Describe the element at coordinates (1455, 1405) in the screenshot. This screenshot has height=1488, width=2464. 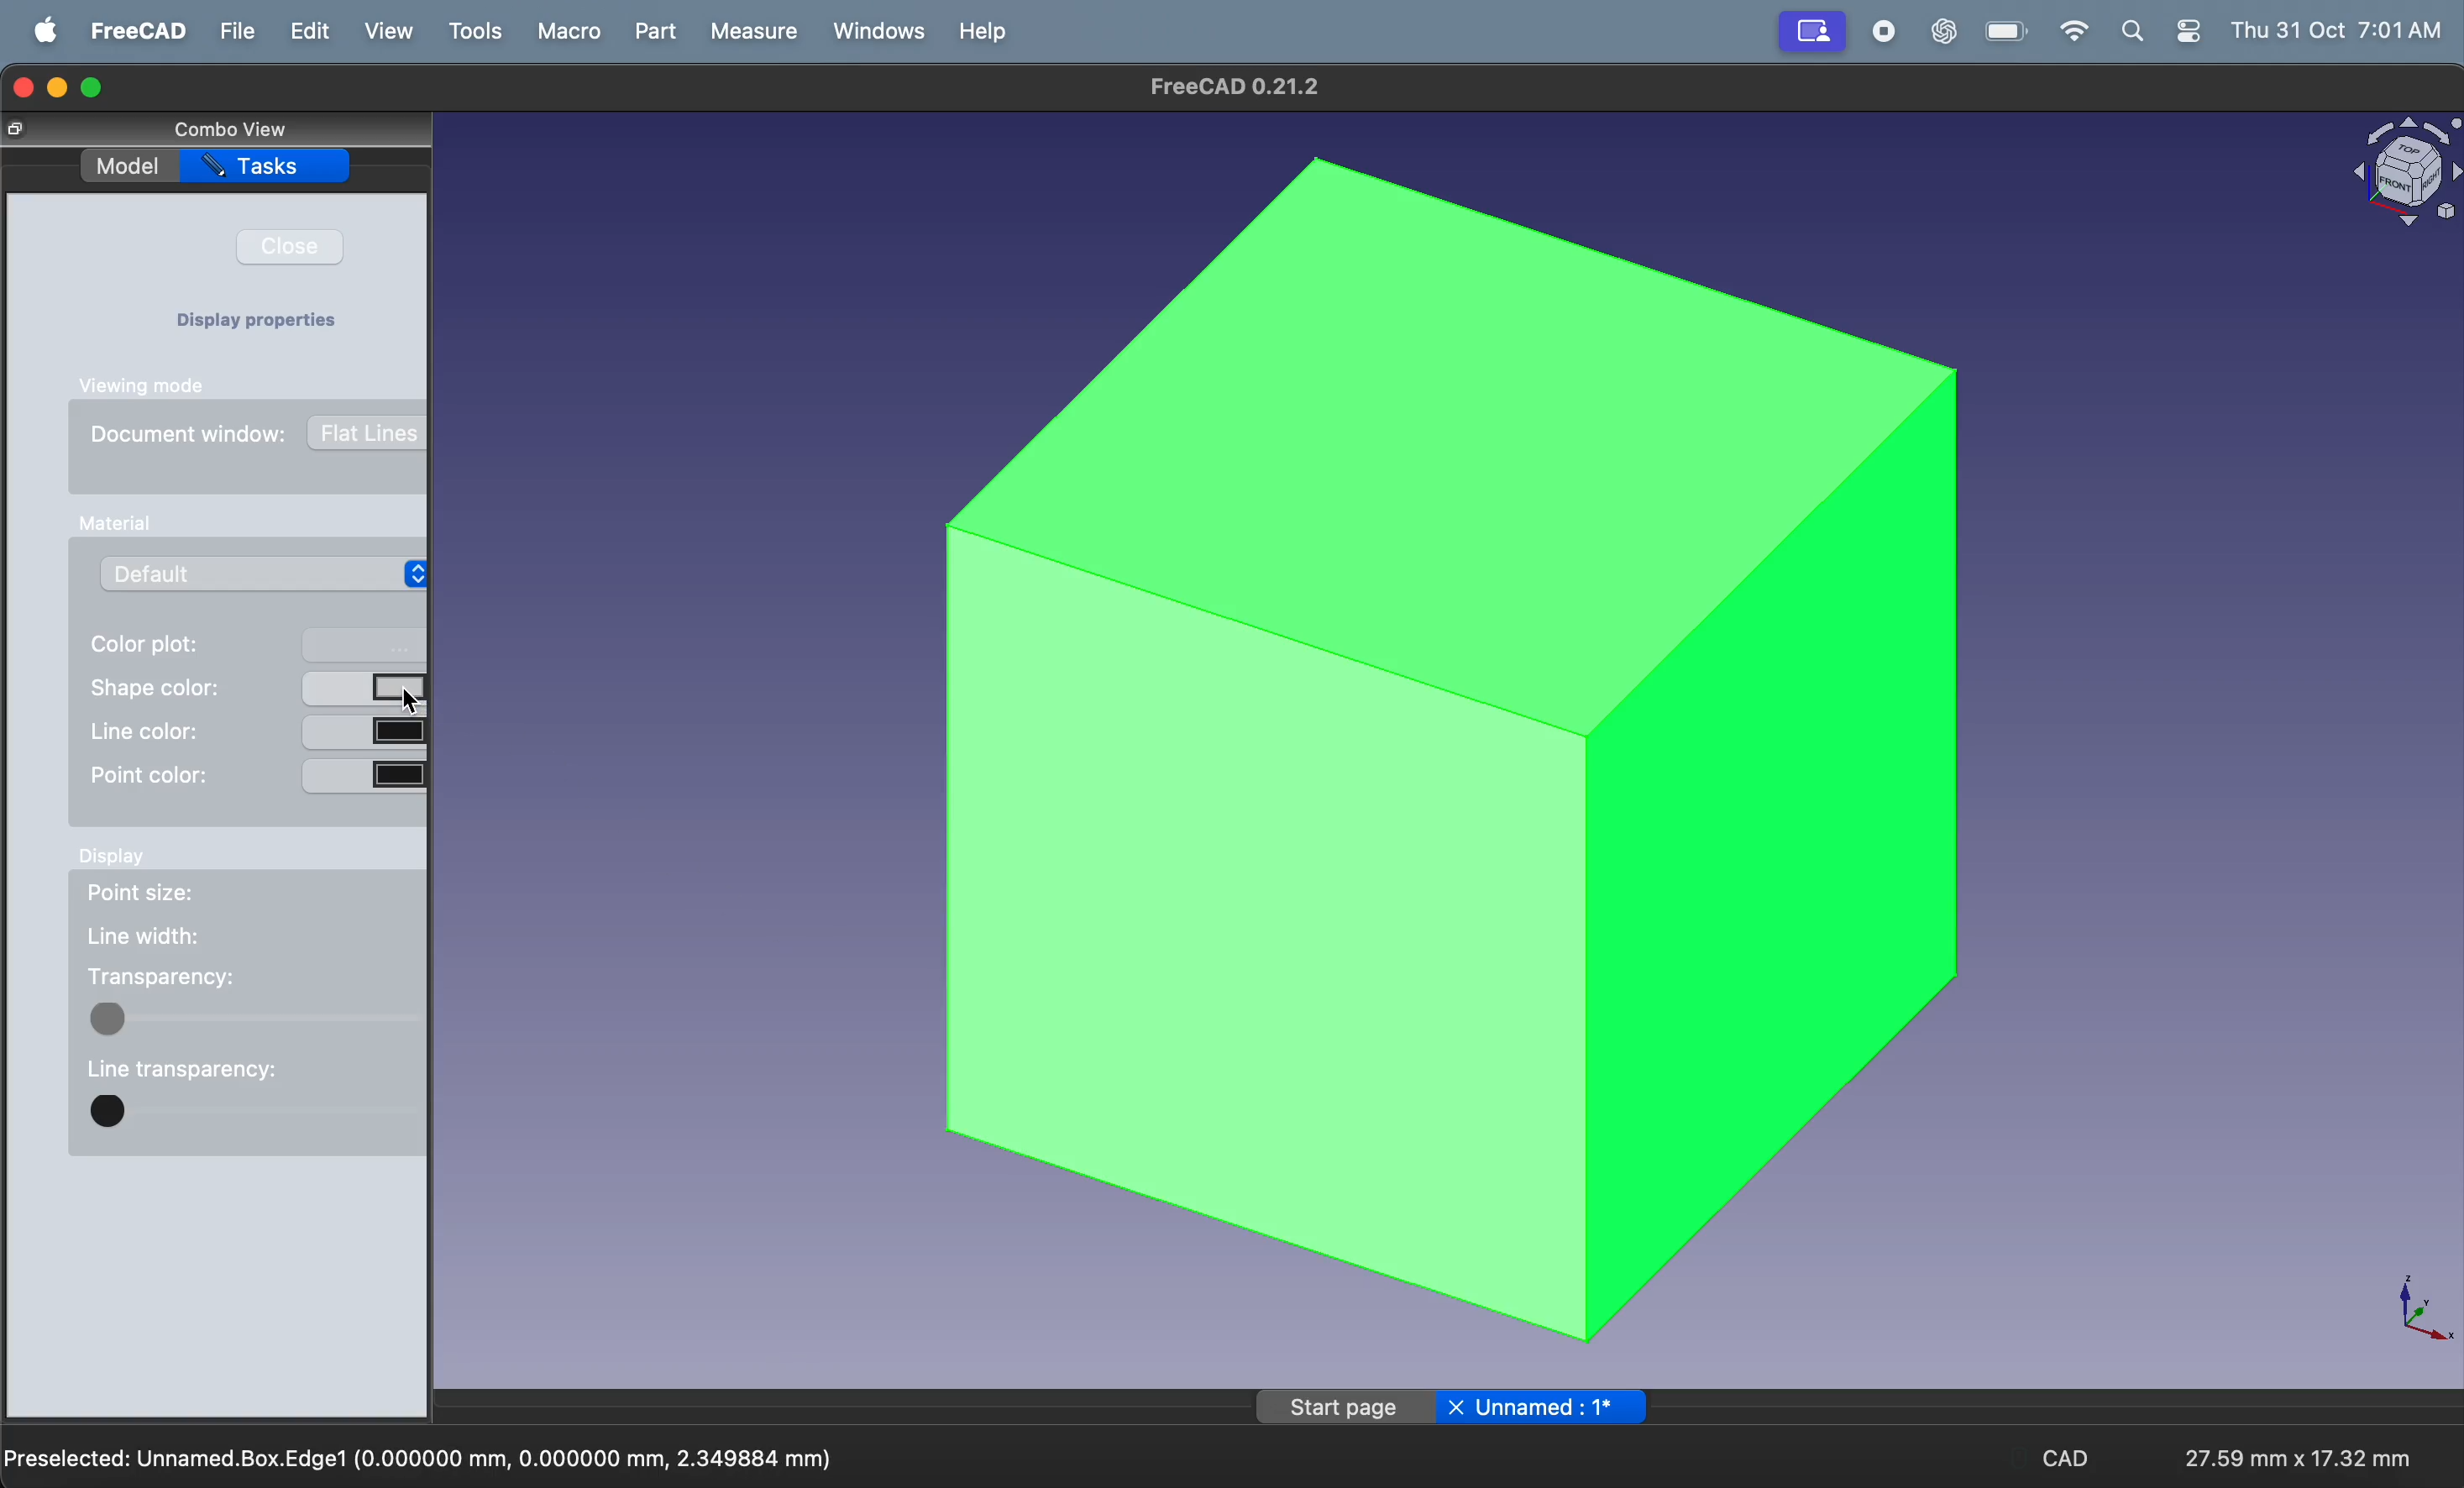
I see `page name` at that location.